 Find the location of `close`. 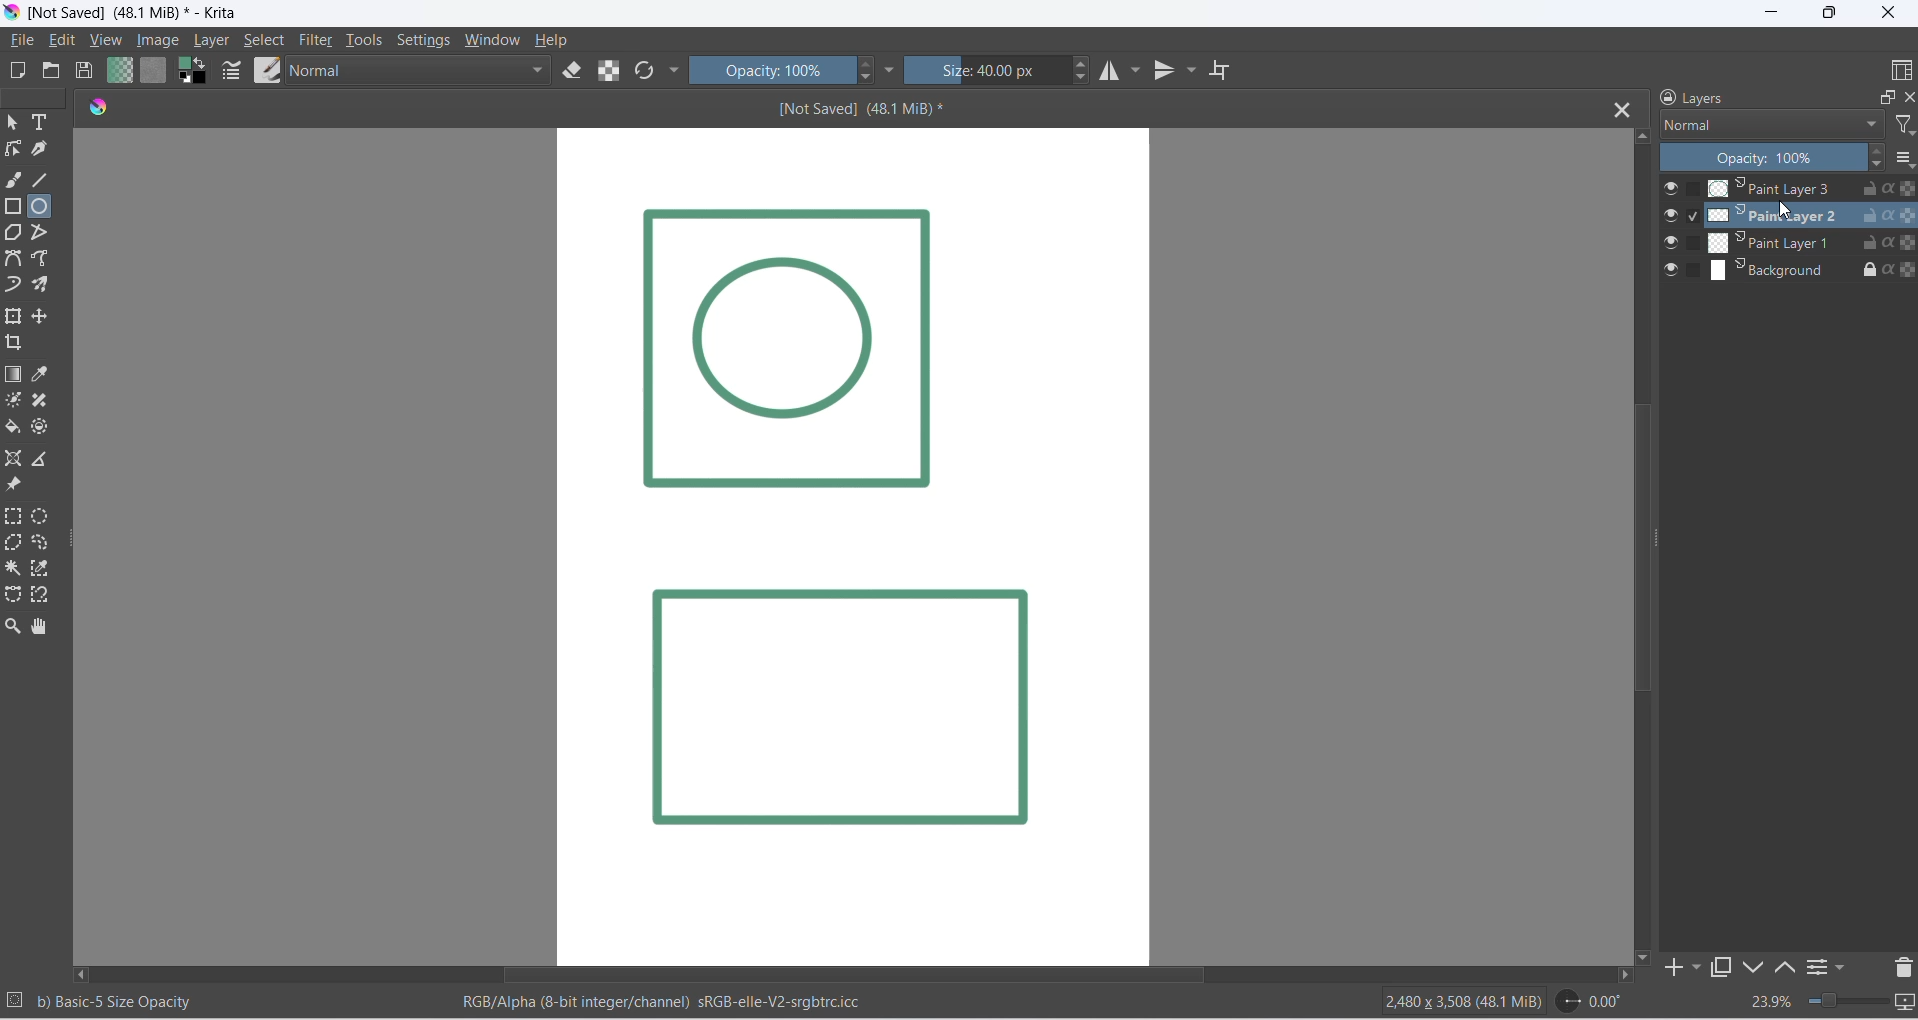

close is located at coordinates (1906, 93).